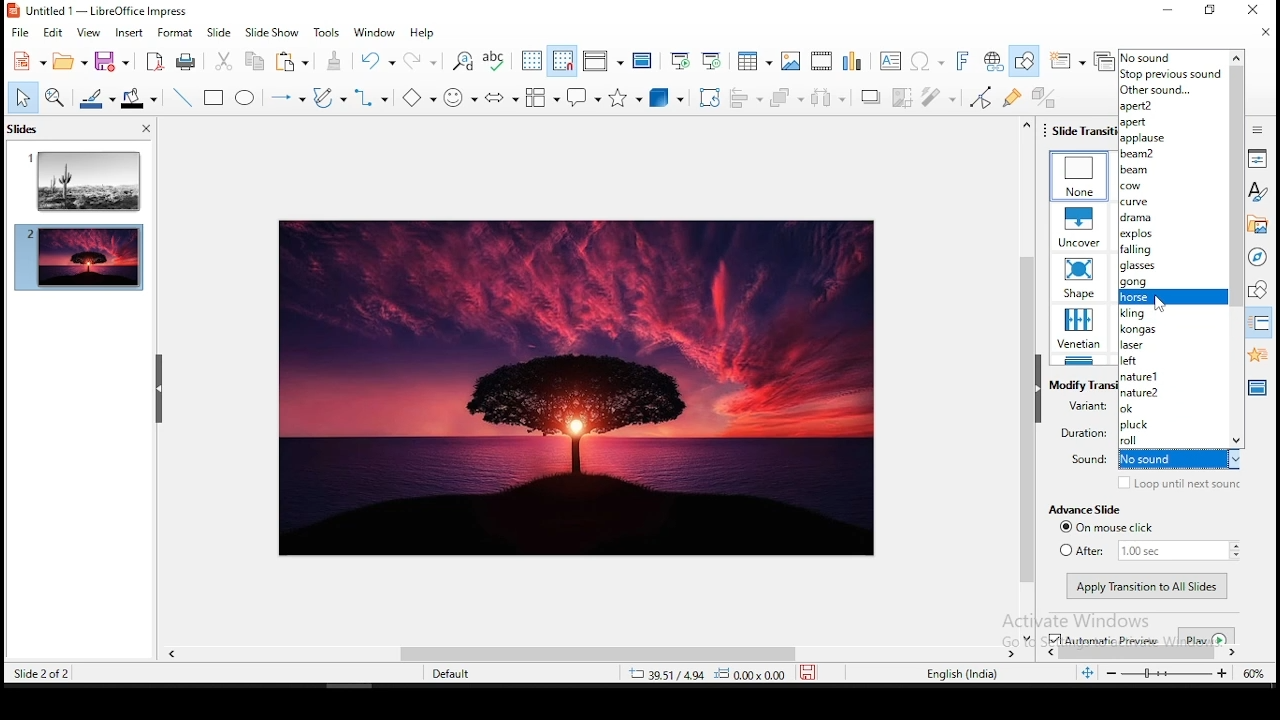 This screenshot has width=1280, height=720. Describe the element at coordinates (1172, 153) in the screenshot. I see `beam2` at that location.